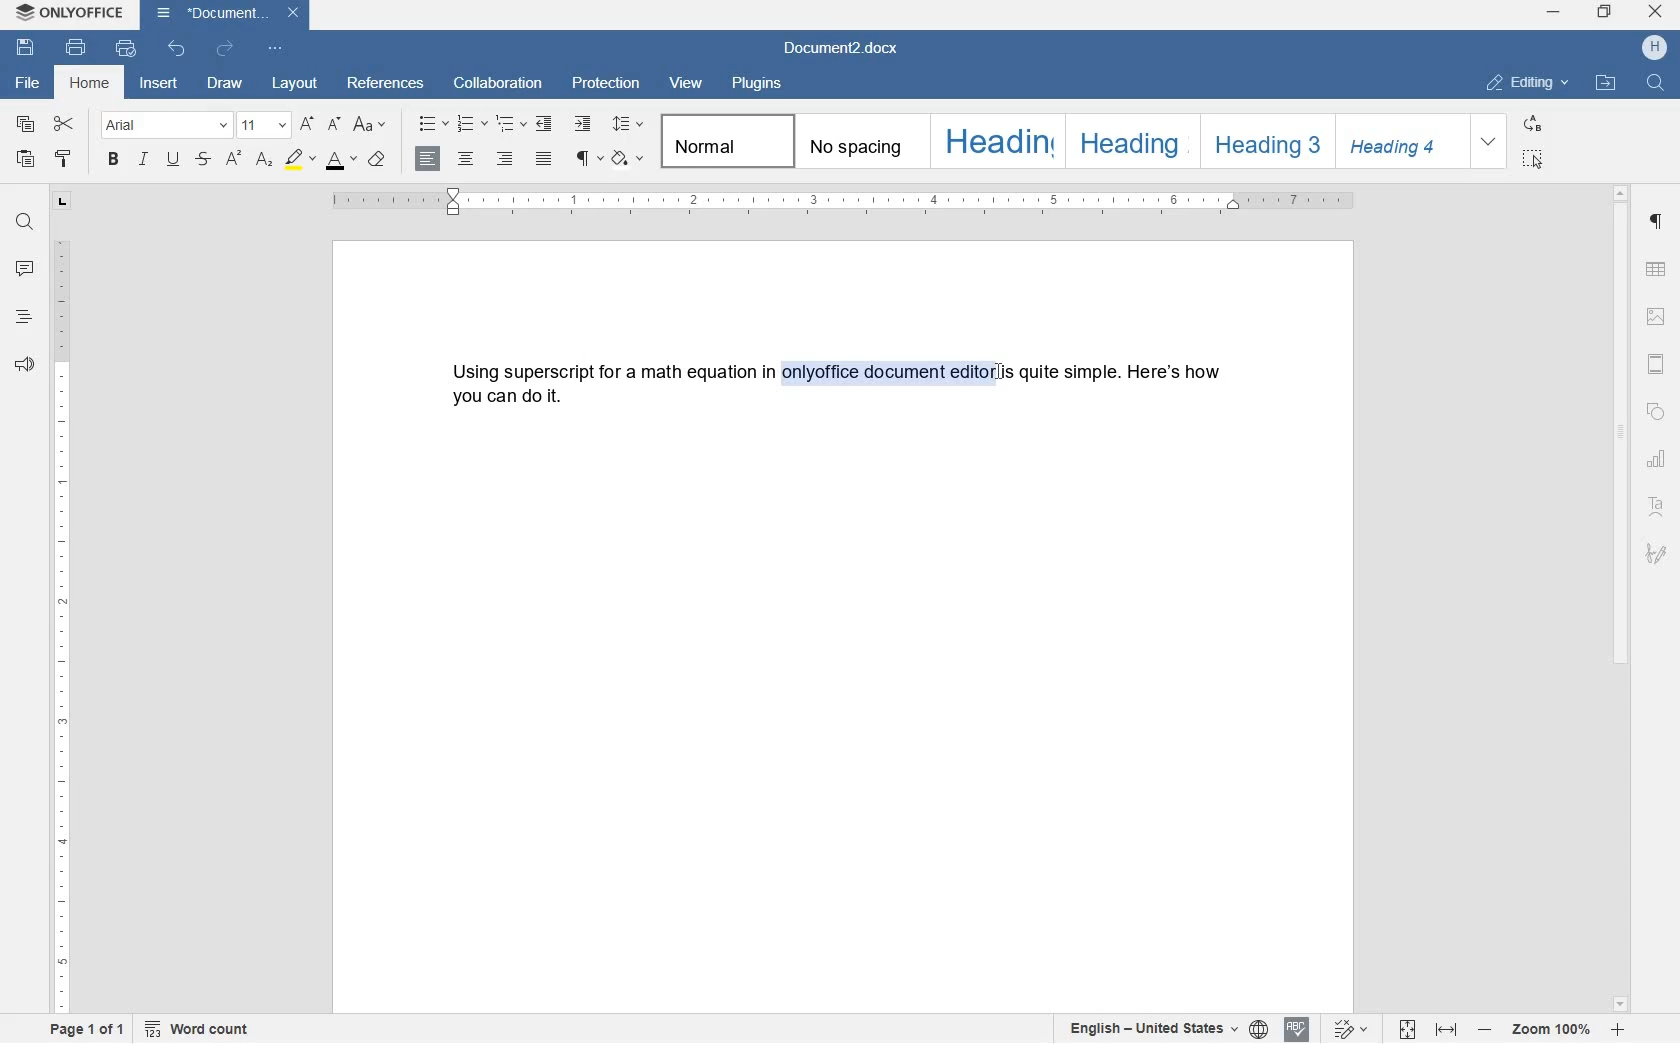 This screenshot has height=1044, width=1680. What do you see at coordinates (1400, 142) in the screenshot?
I see `HEADING 4` at bounding box center [1400, 142].